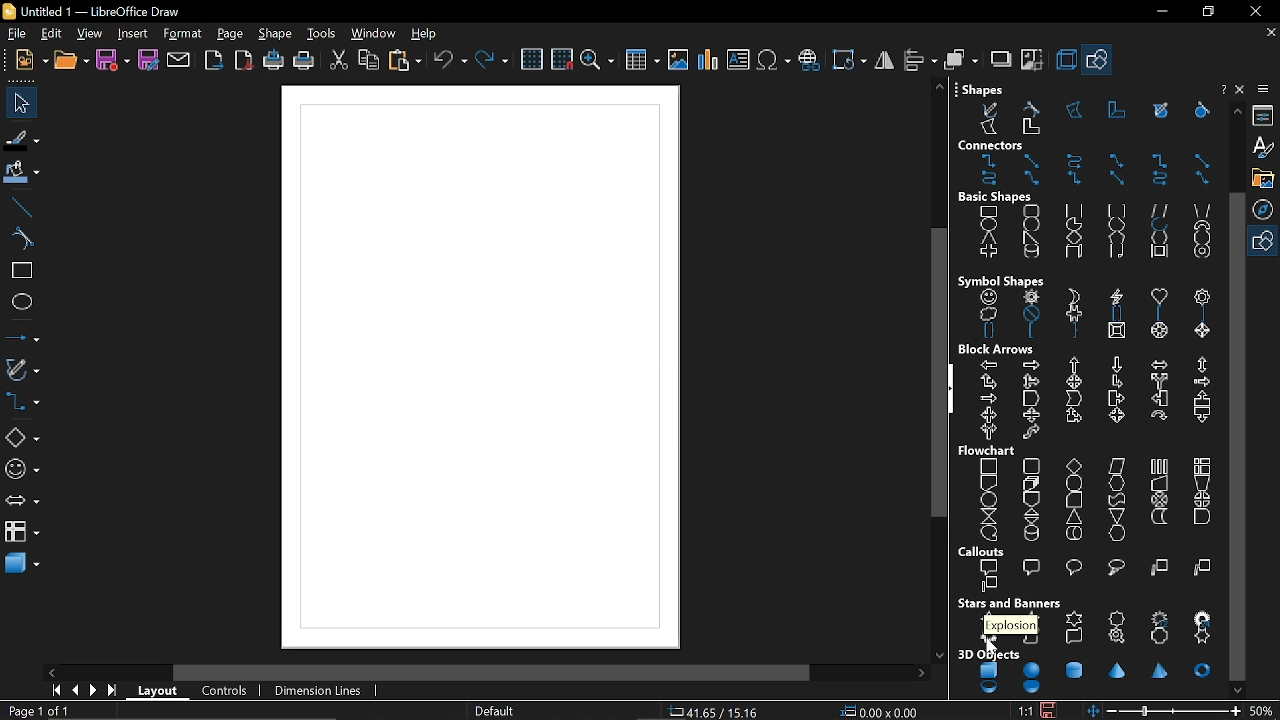 This screenshot has width=1280, height=720. What do you see at coordinates (114, 59) in the screenshot?
I see `save` at bounding box center [114, 59].